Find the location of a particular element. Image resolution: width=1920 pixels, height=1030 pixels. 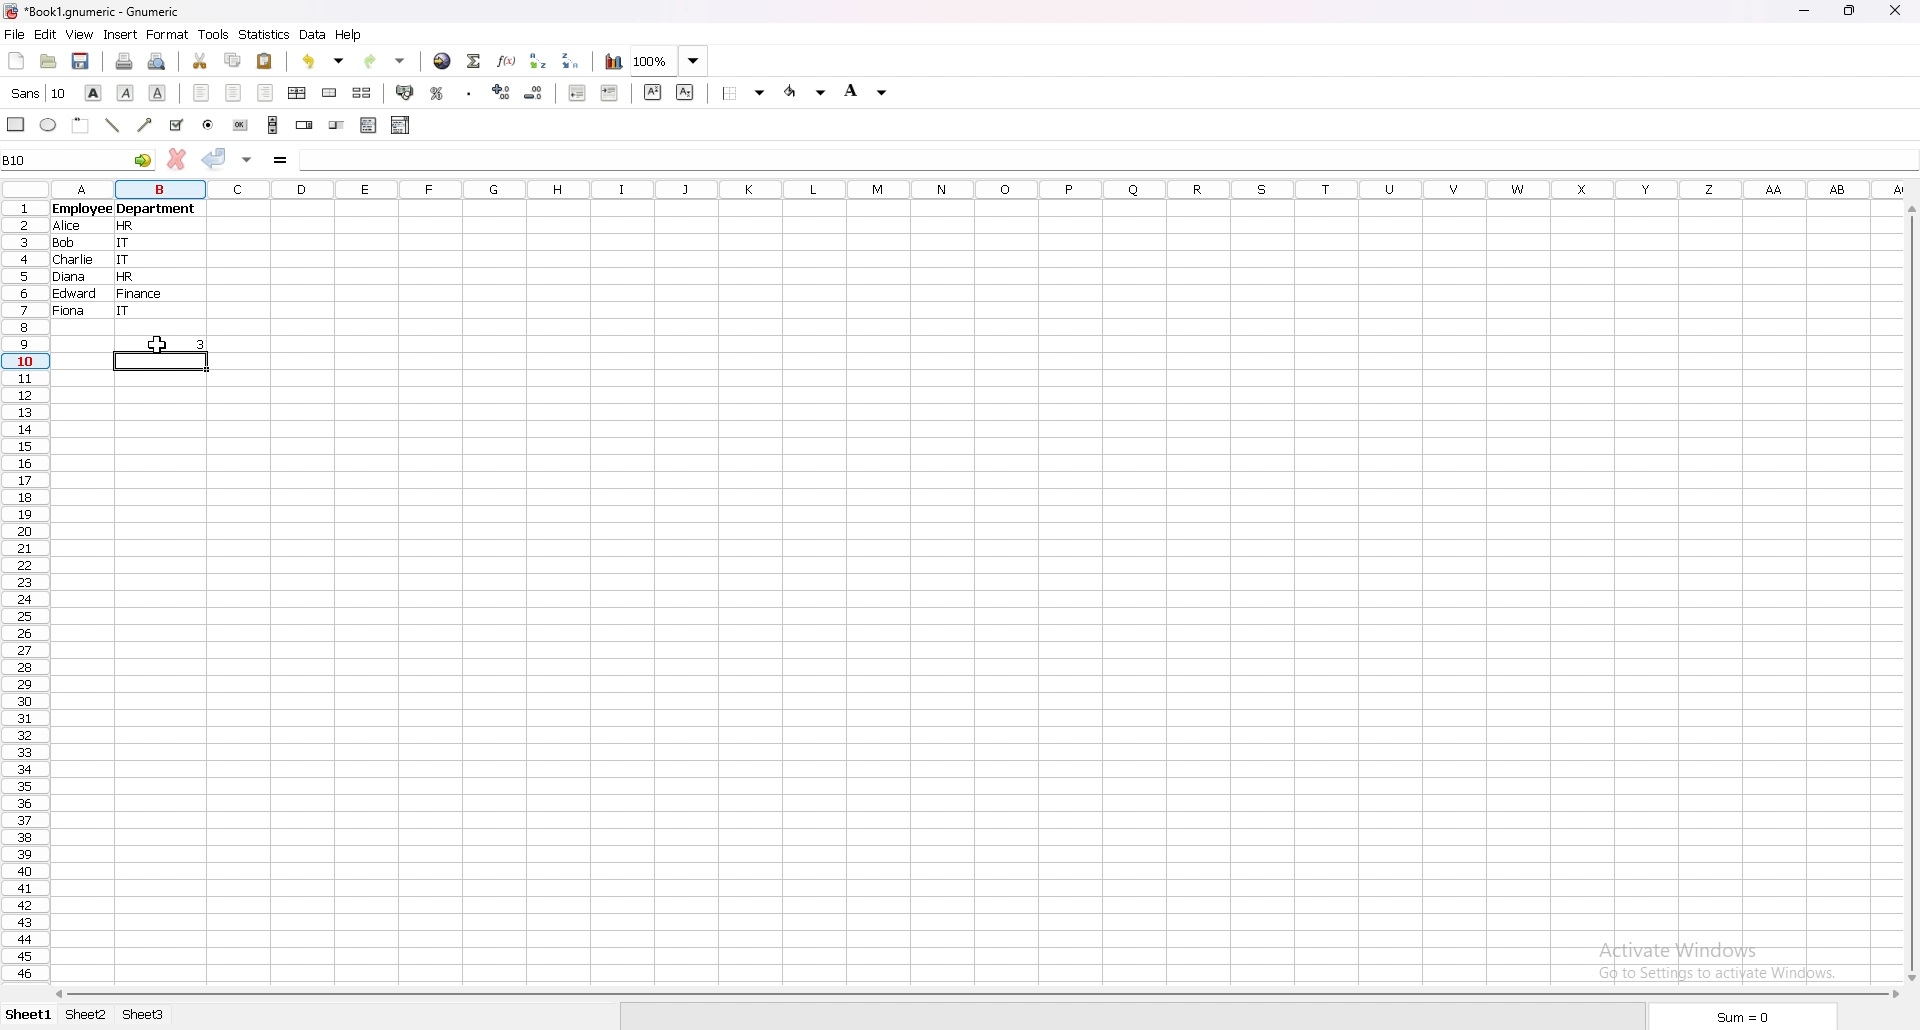

IT is located at coordinates (125, 262).